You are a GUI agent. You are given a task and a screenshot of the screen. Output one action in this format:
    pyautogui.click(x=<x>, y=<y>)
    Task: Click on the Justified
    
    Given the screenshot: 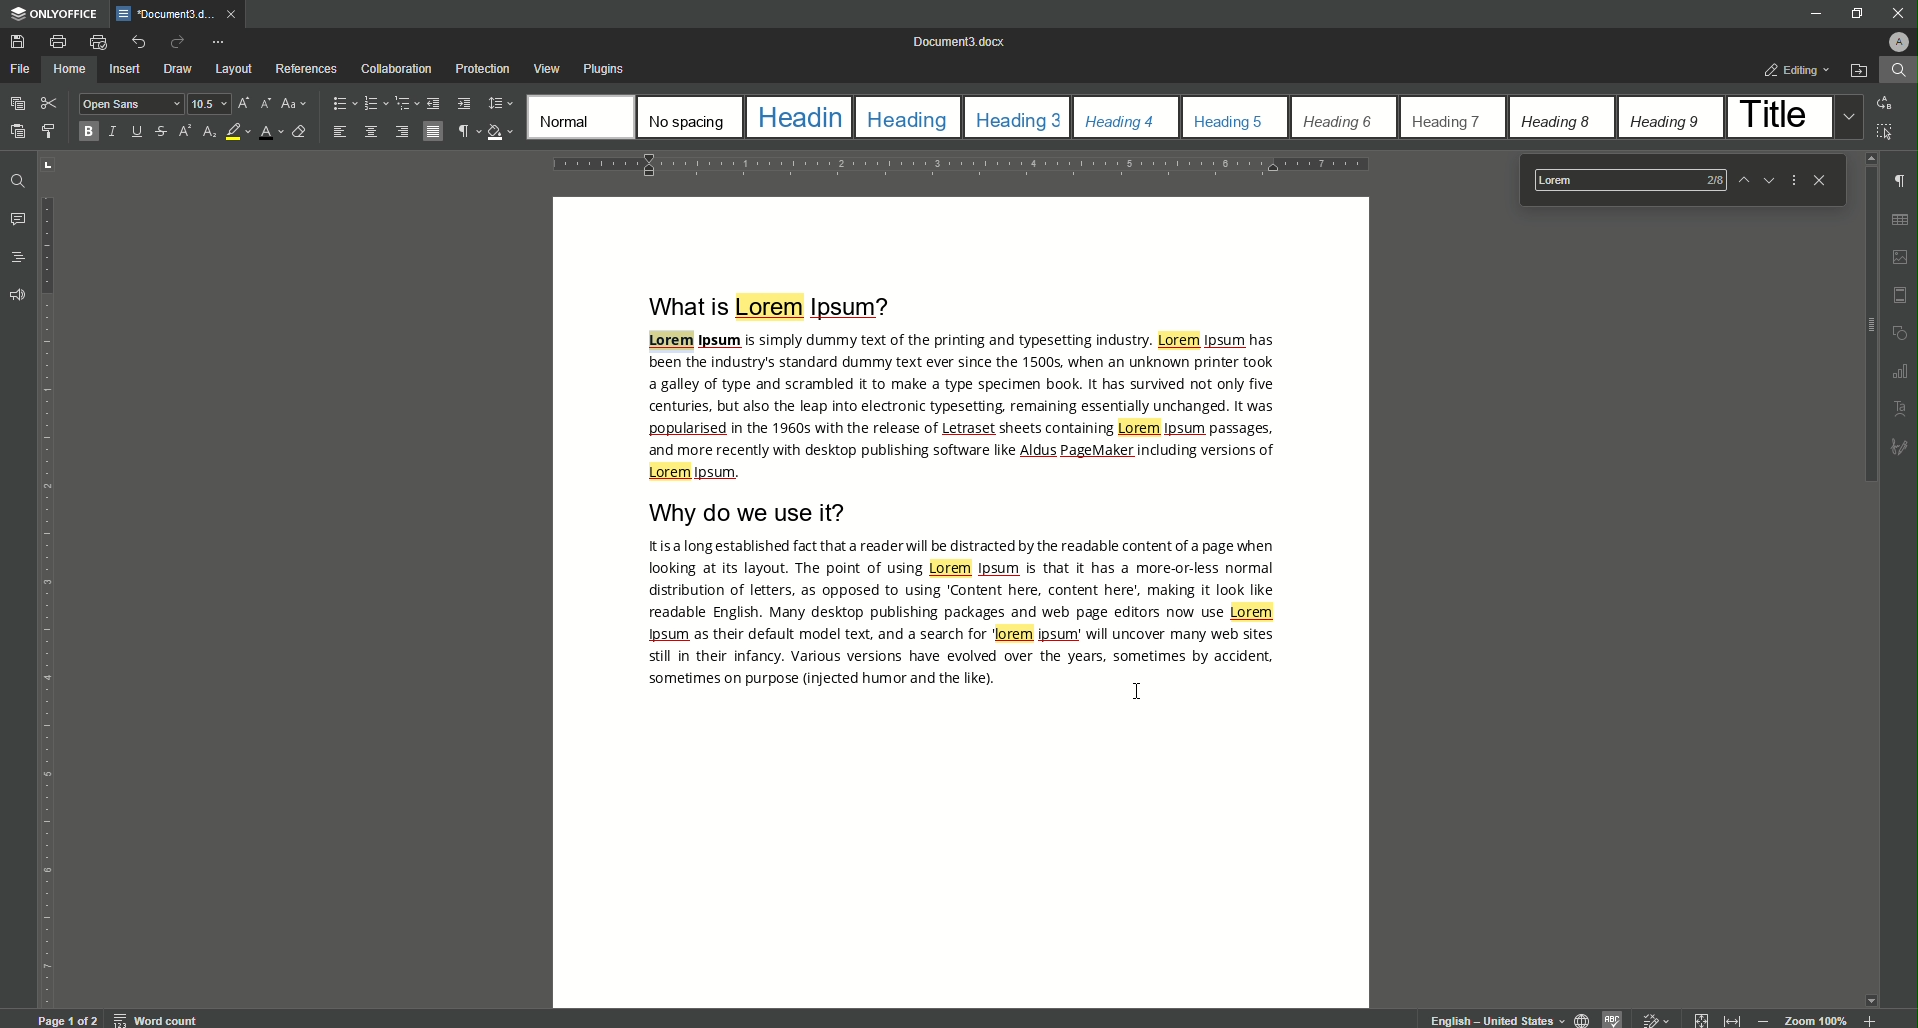 What is the action you would take?
    pyautogui.click(x=432, y=132)
    